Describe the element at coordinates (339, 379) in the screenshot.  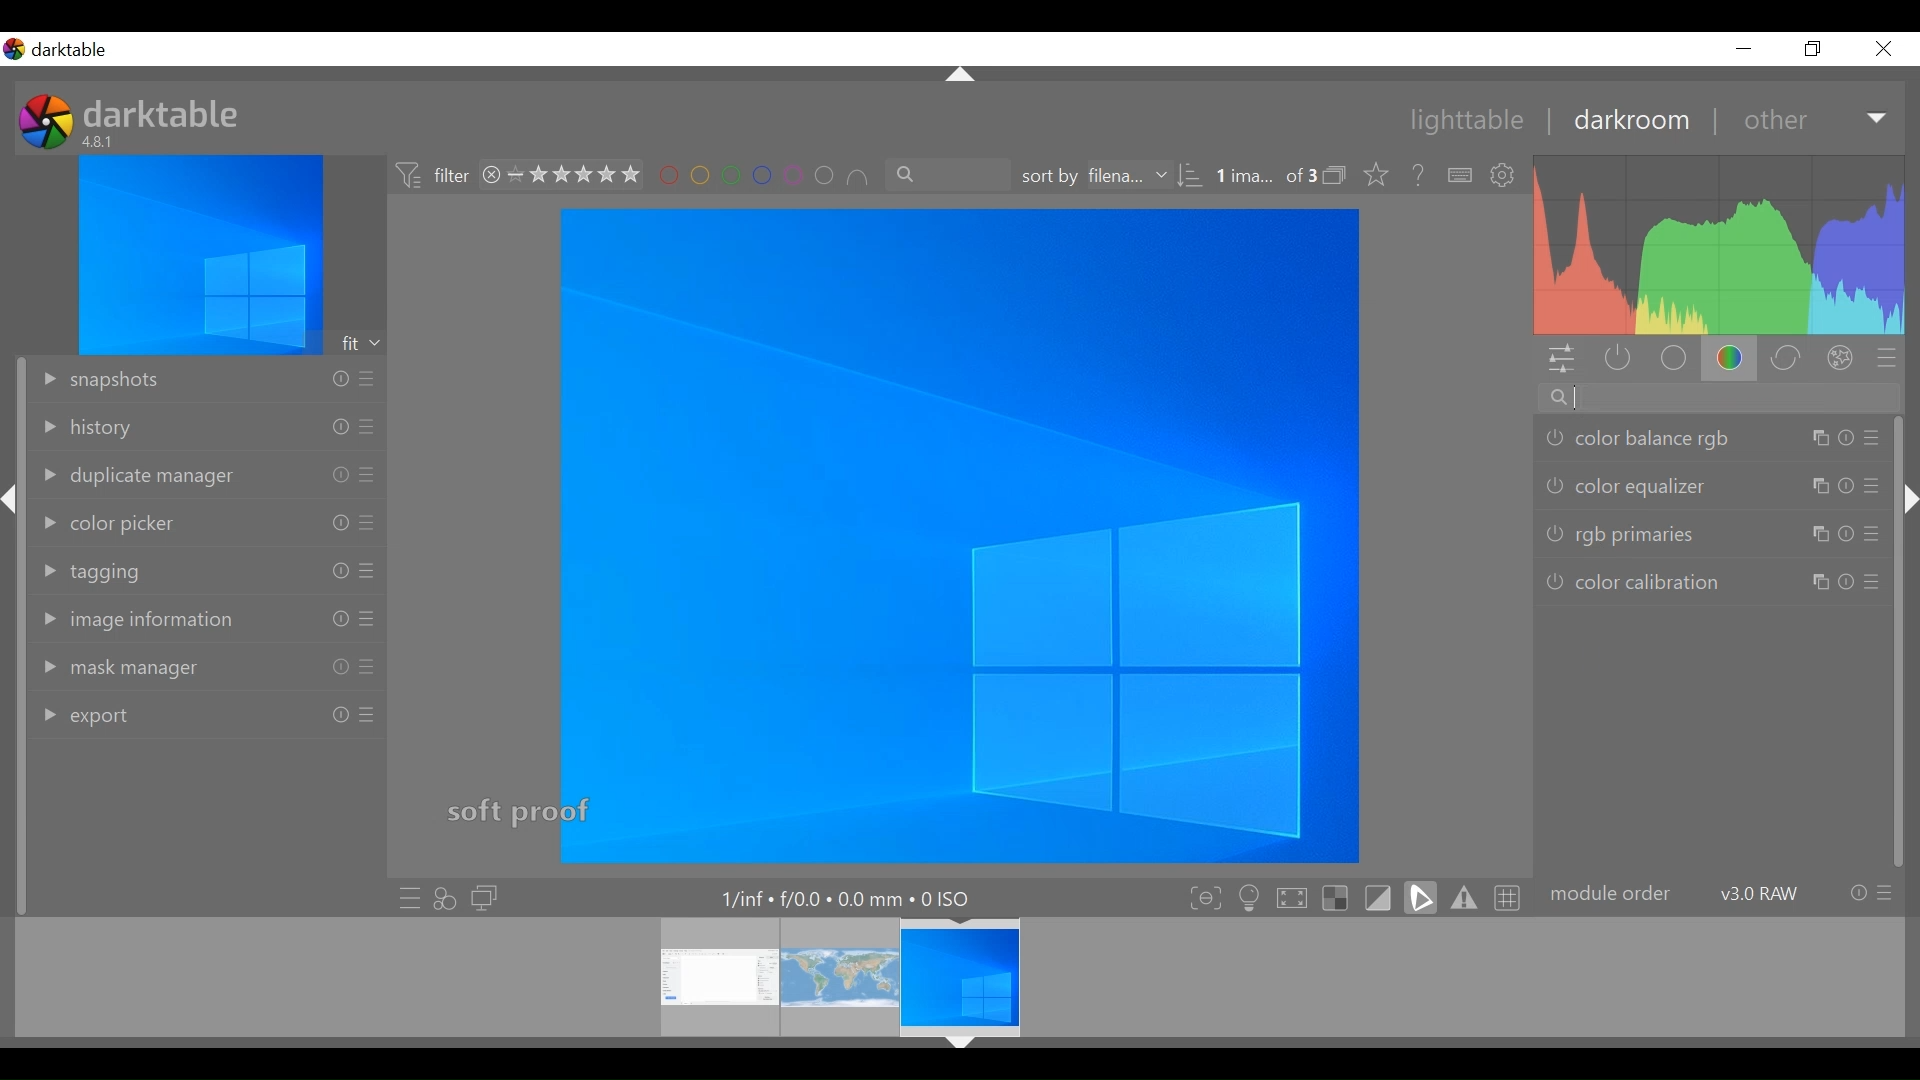
I see `info` at that location.